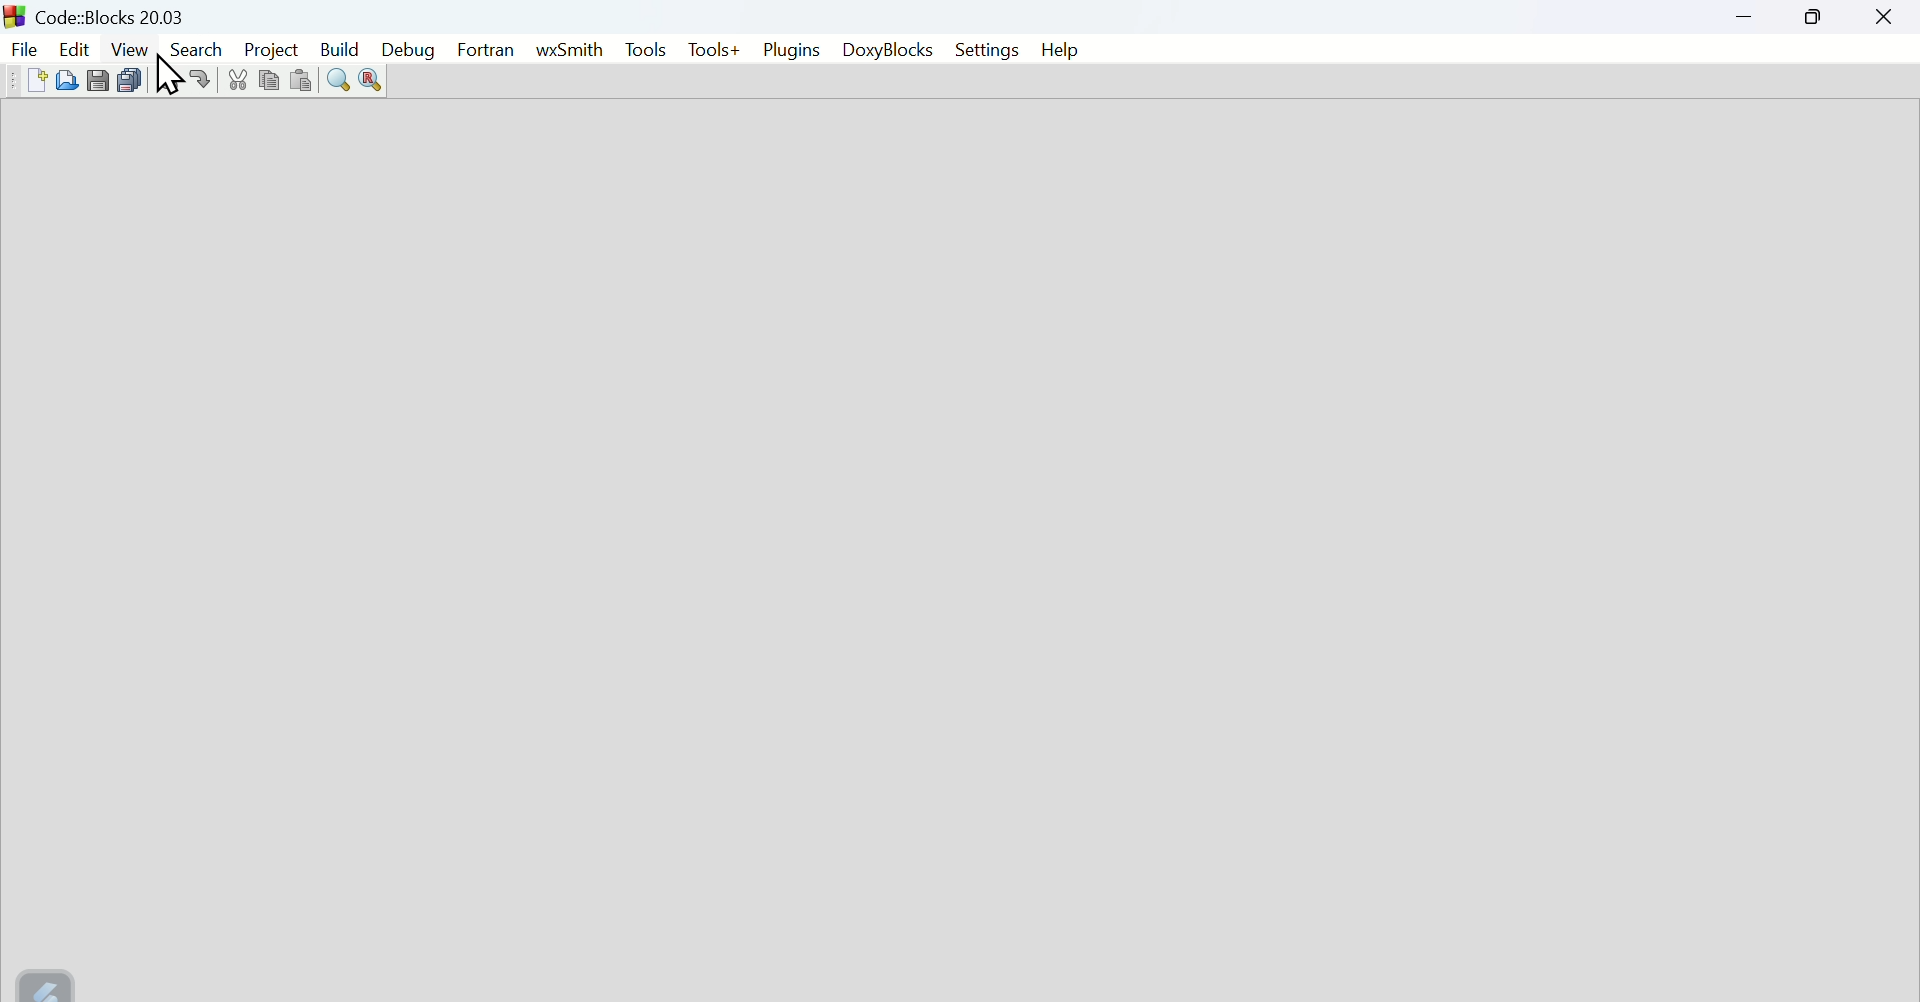 This screenshot has width=1920, height=1002. Describe the element at coordinates (303, 80) in the screenshot. I see `Paste` at that location.